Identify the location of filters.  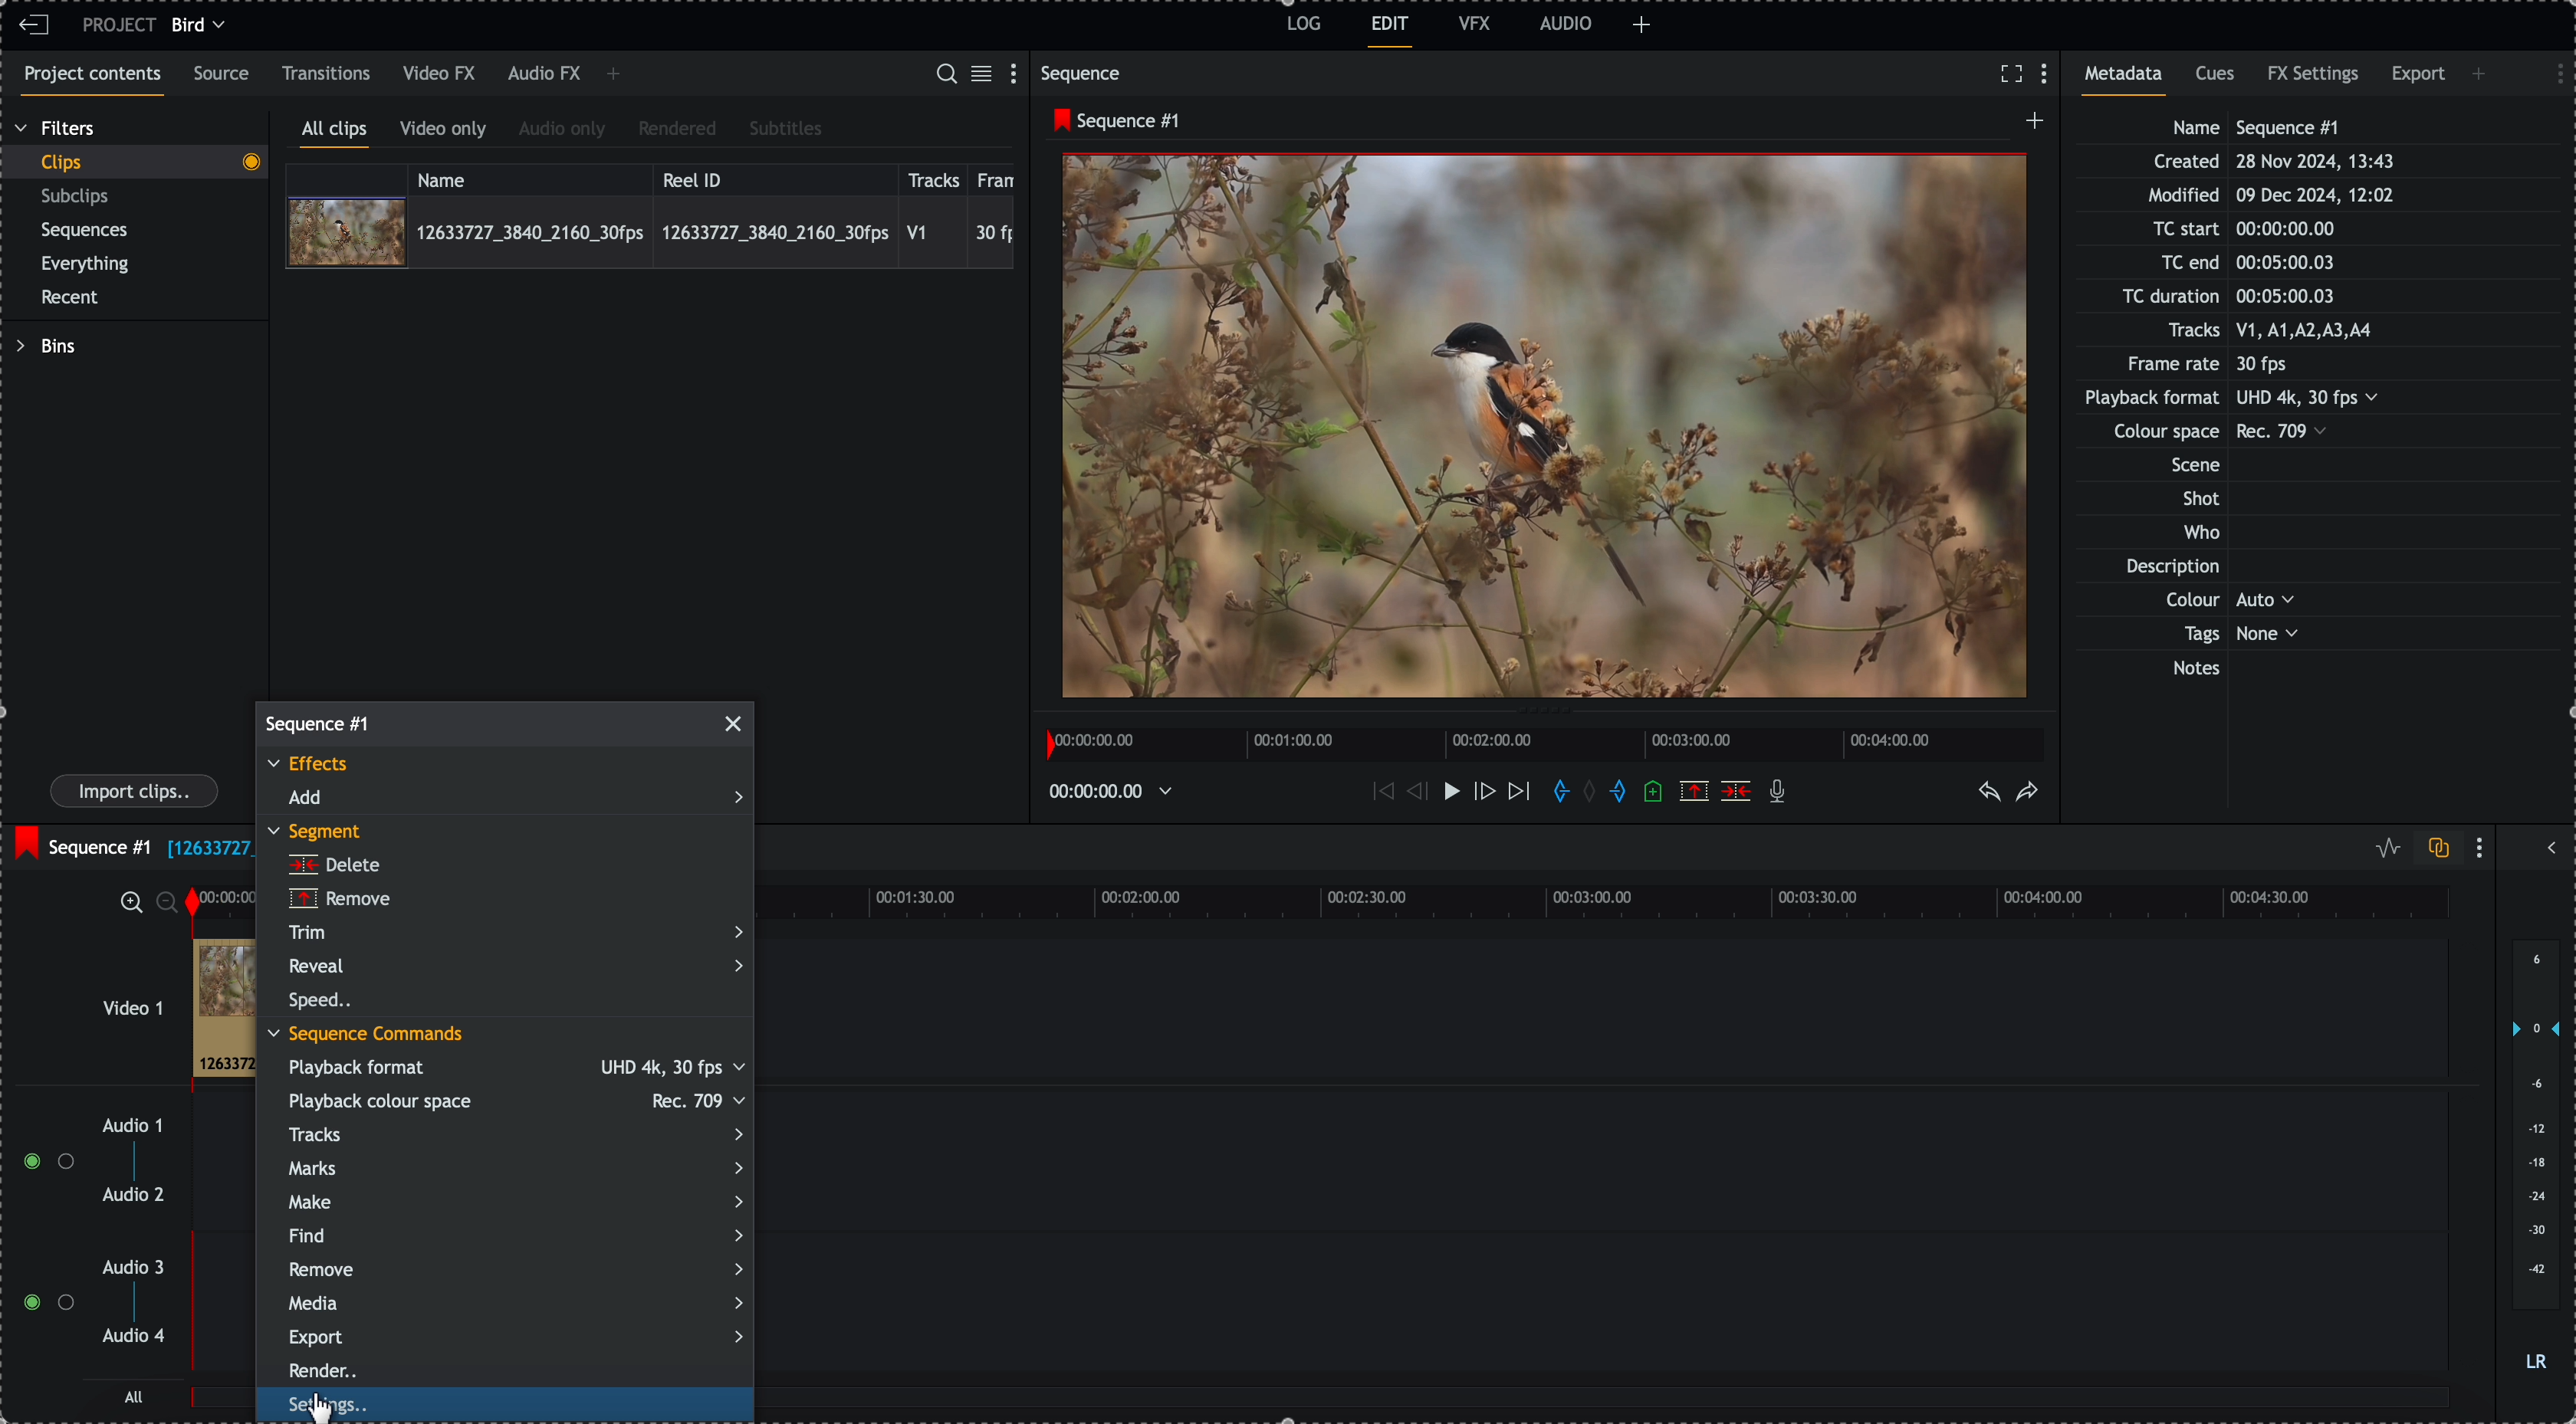
(57, 129).